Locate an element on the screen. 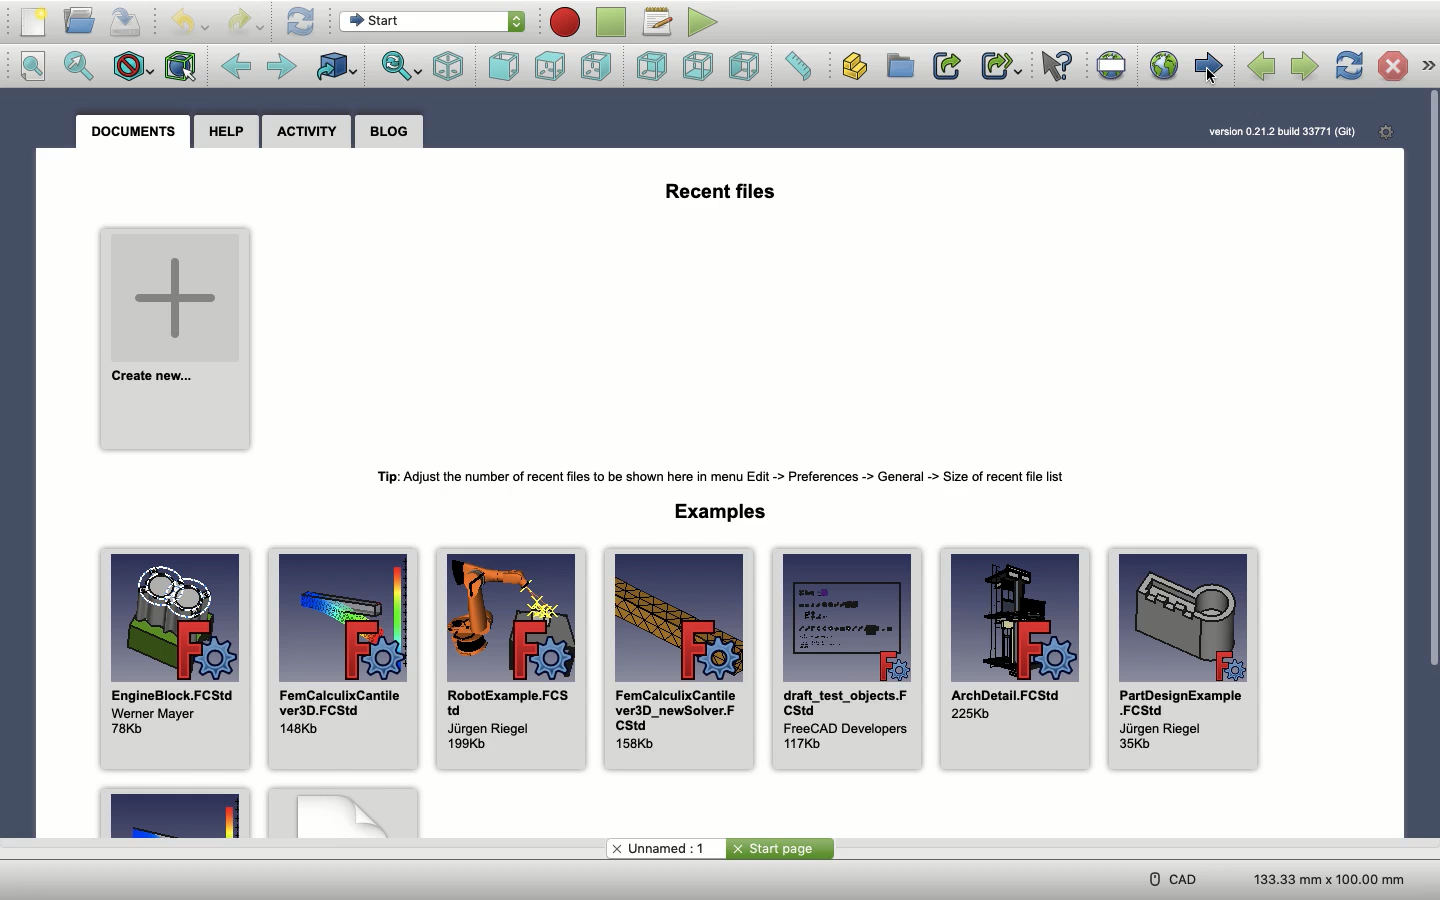 The height and width of the screenshot is (900, 1440). Next page is located at coordinates (1304, 68).